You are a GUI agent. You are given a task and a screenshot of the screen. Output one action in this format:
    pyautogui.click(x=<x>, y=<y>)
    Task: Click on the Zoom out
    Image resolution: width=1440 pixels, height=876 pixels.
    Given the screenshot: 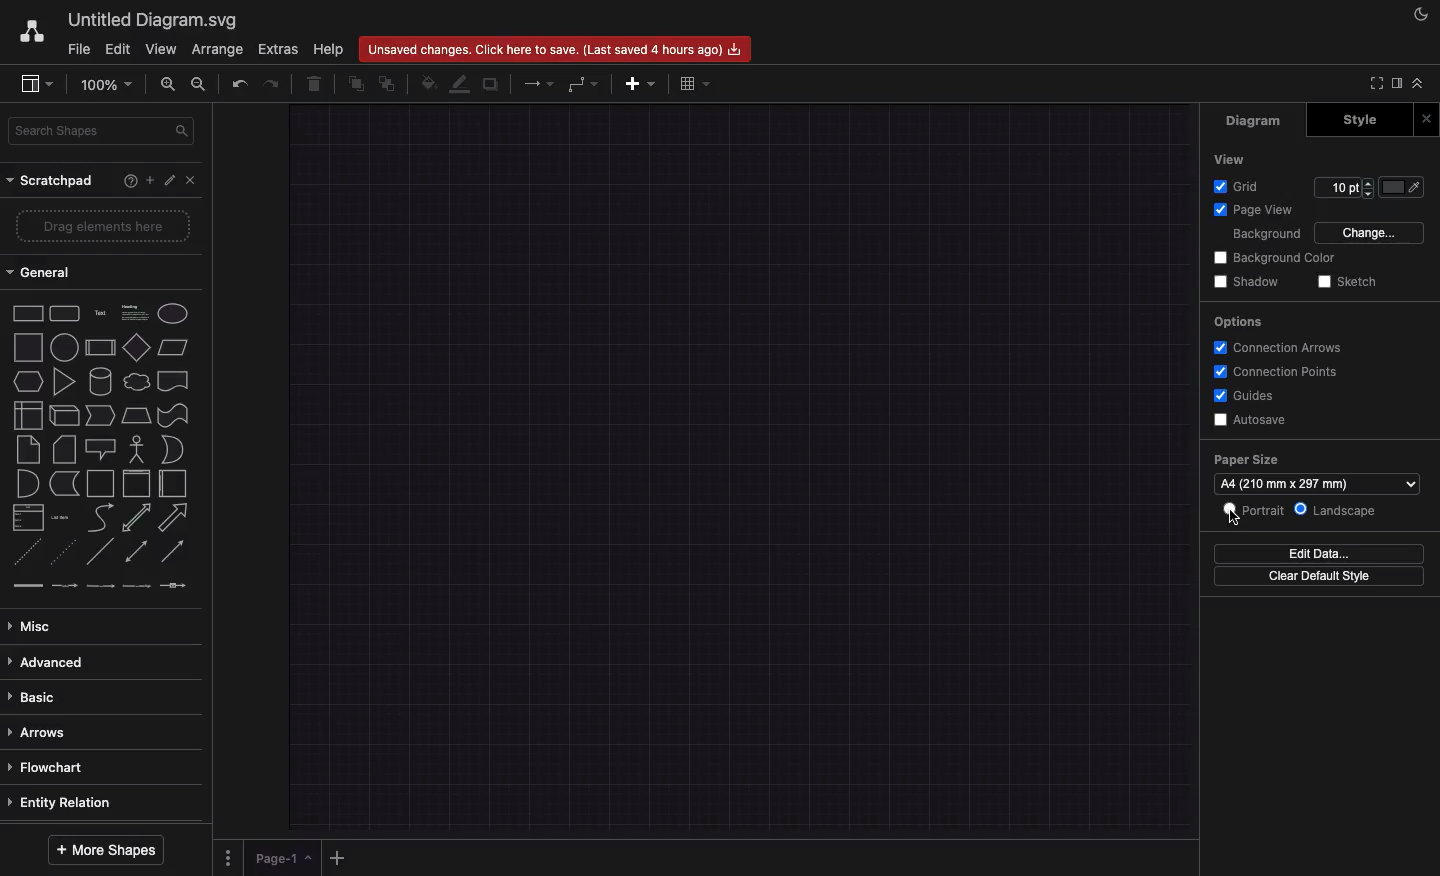 What is the action you would take?
    pyautogui.click(x=201, y=85)
    